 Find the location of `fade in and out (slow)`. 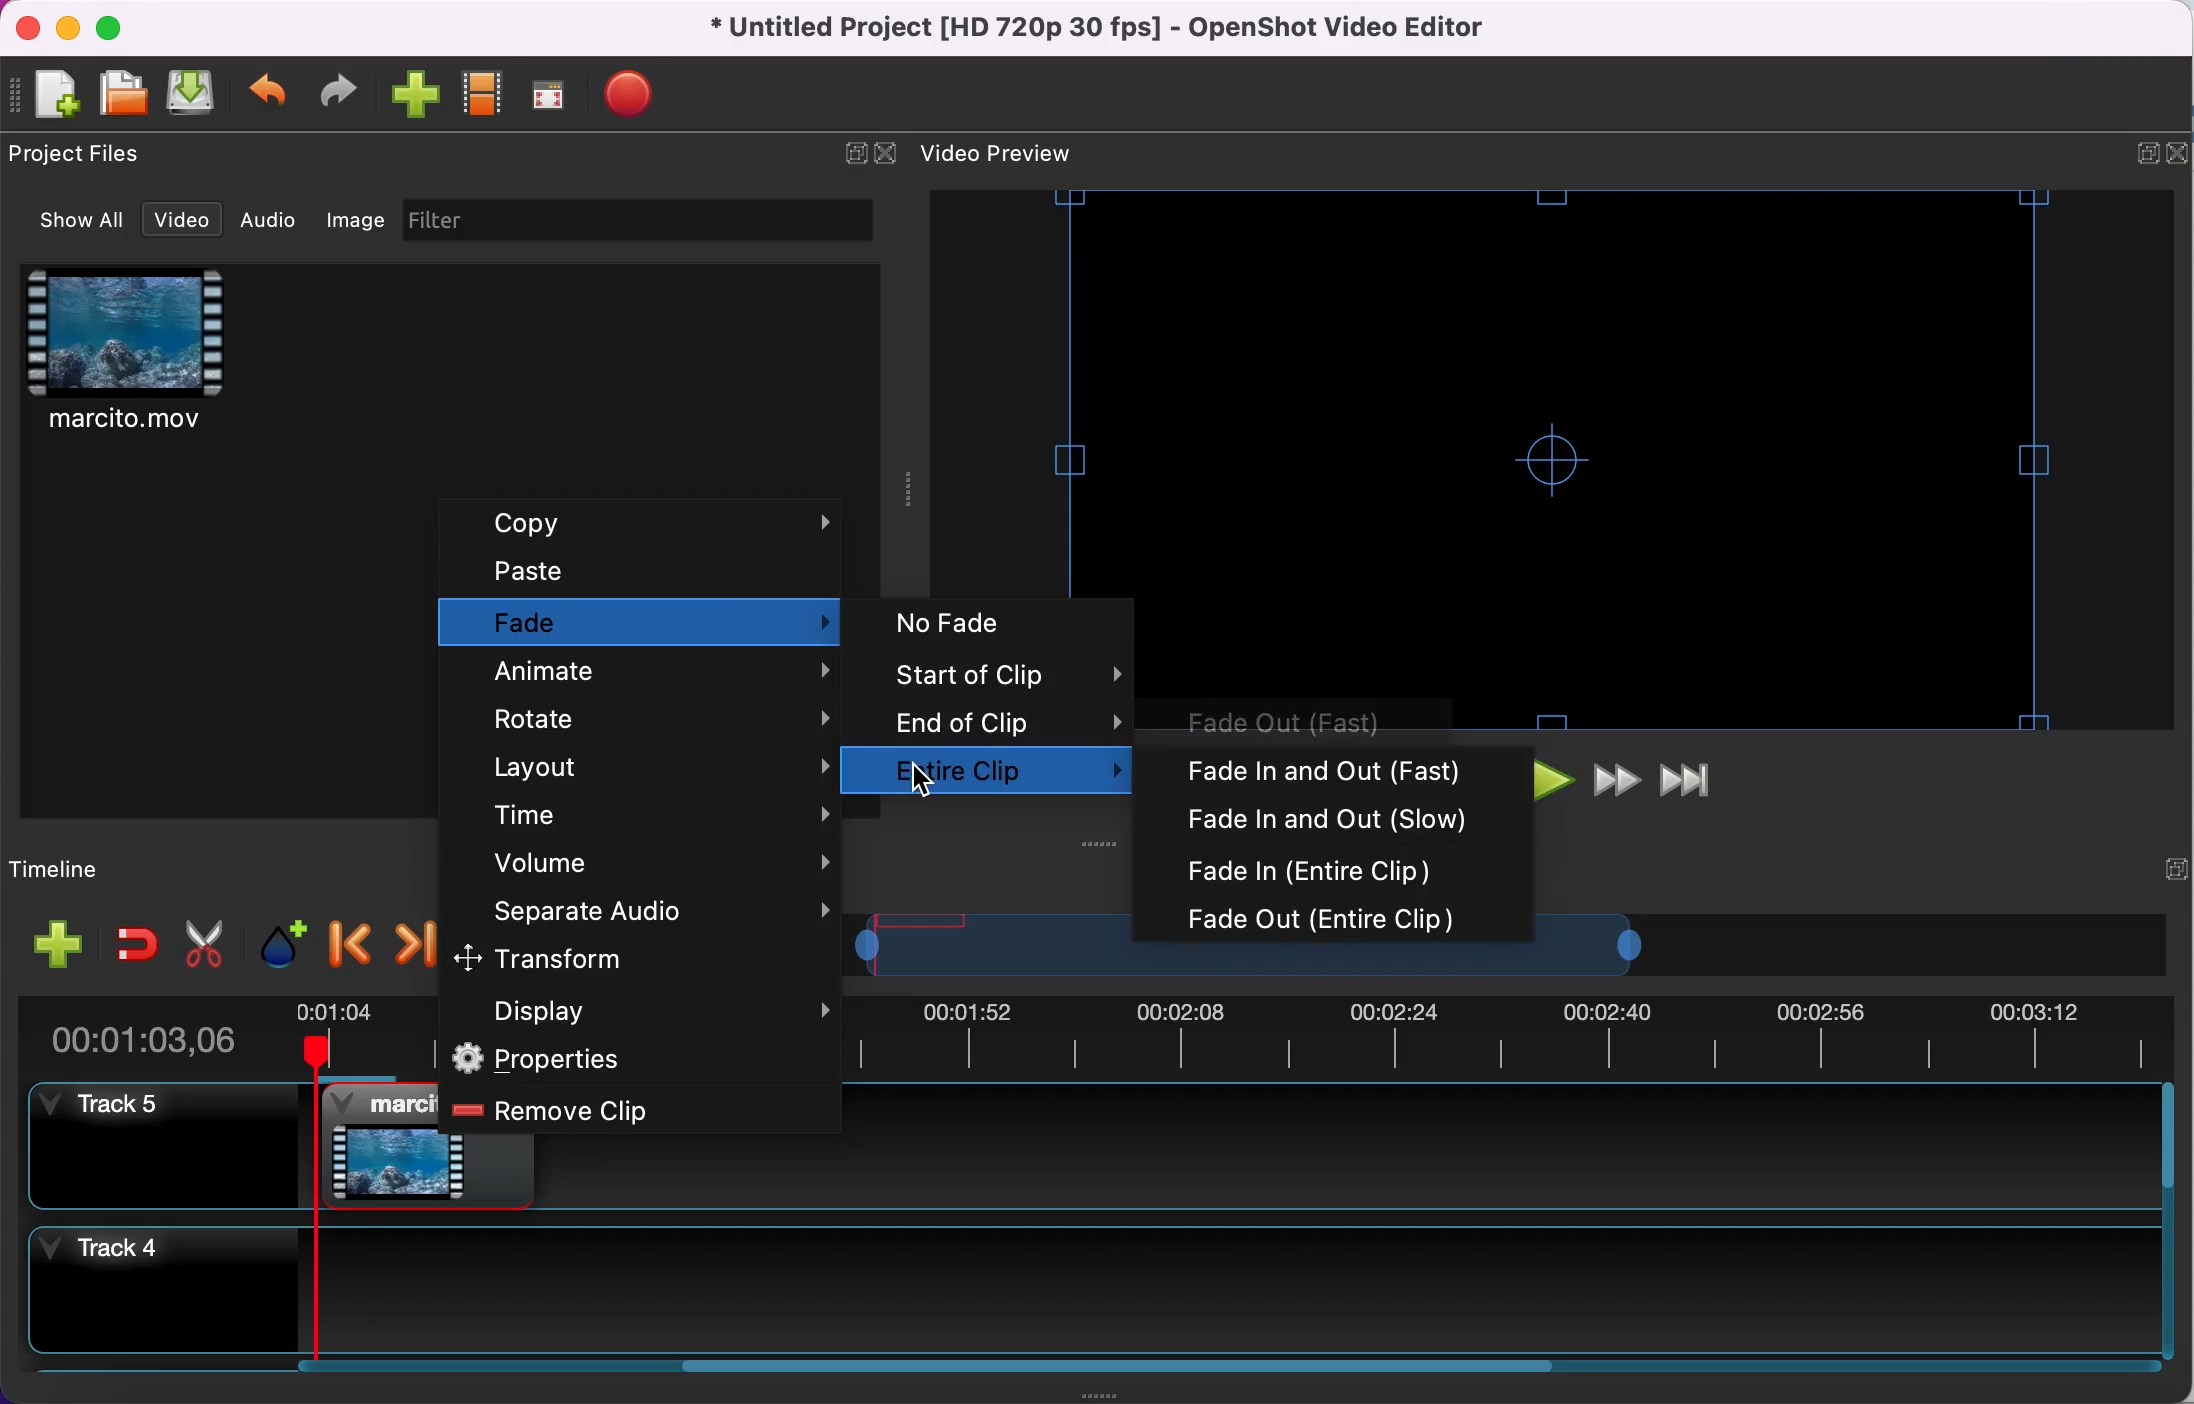

fade in and out (slow) is located at coordinates (1334, 819).